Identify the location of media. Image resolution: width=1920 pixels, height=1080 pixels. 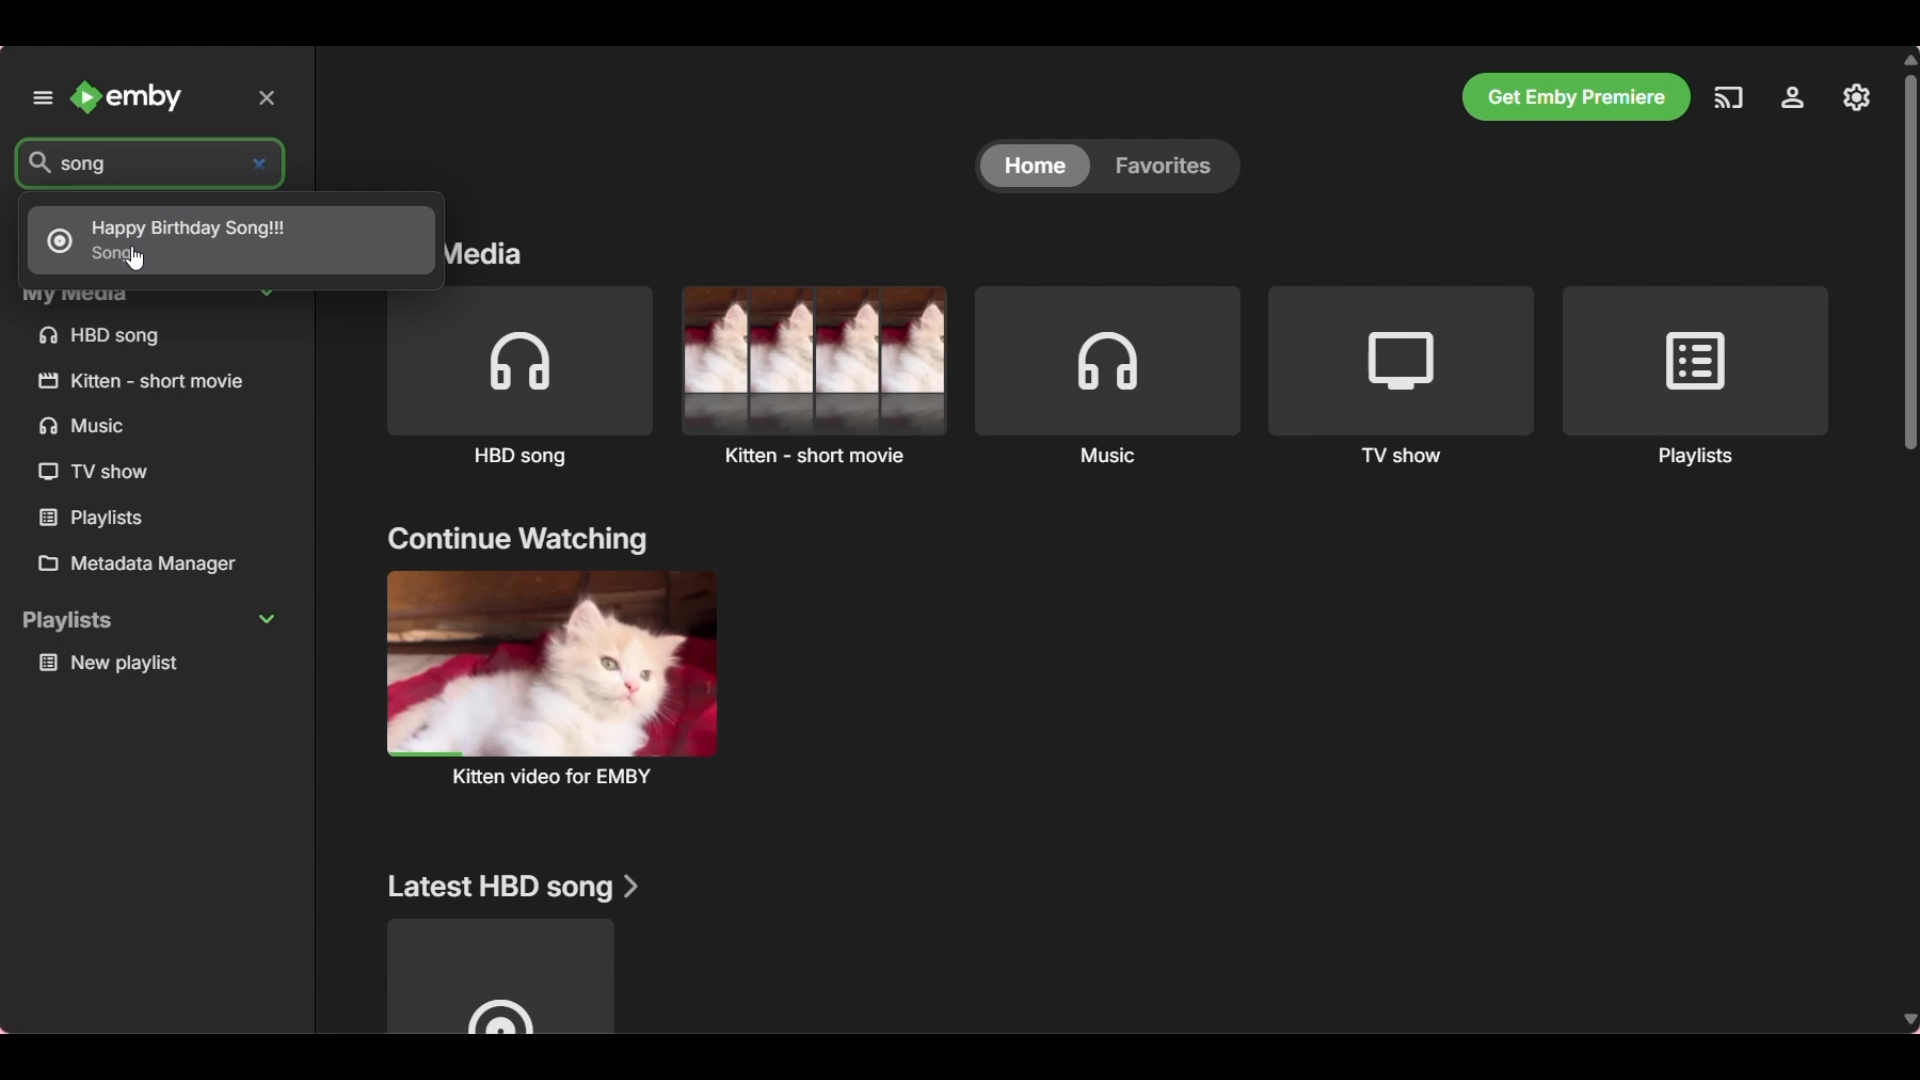
(502, 258).